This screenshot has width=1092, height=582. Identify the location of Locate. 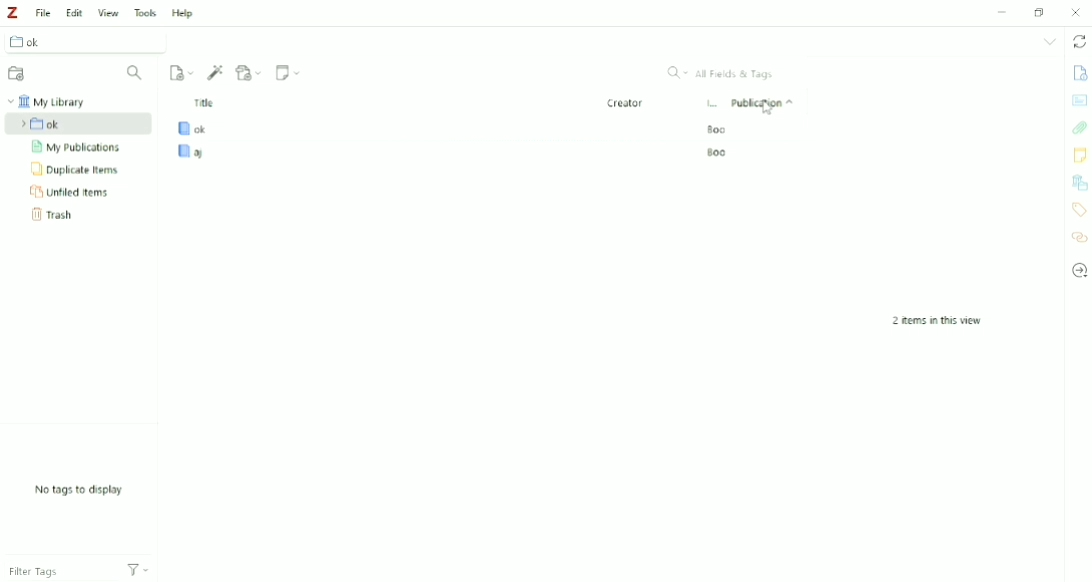
(1080, 269).